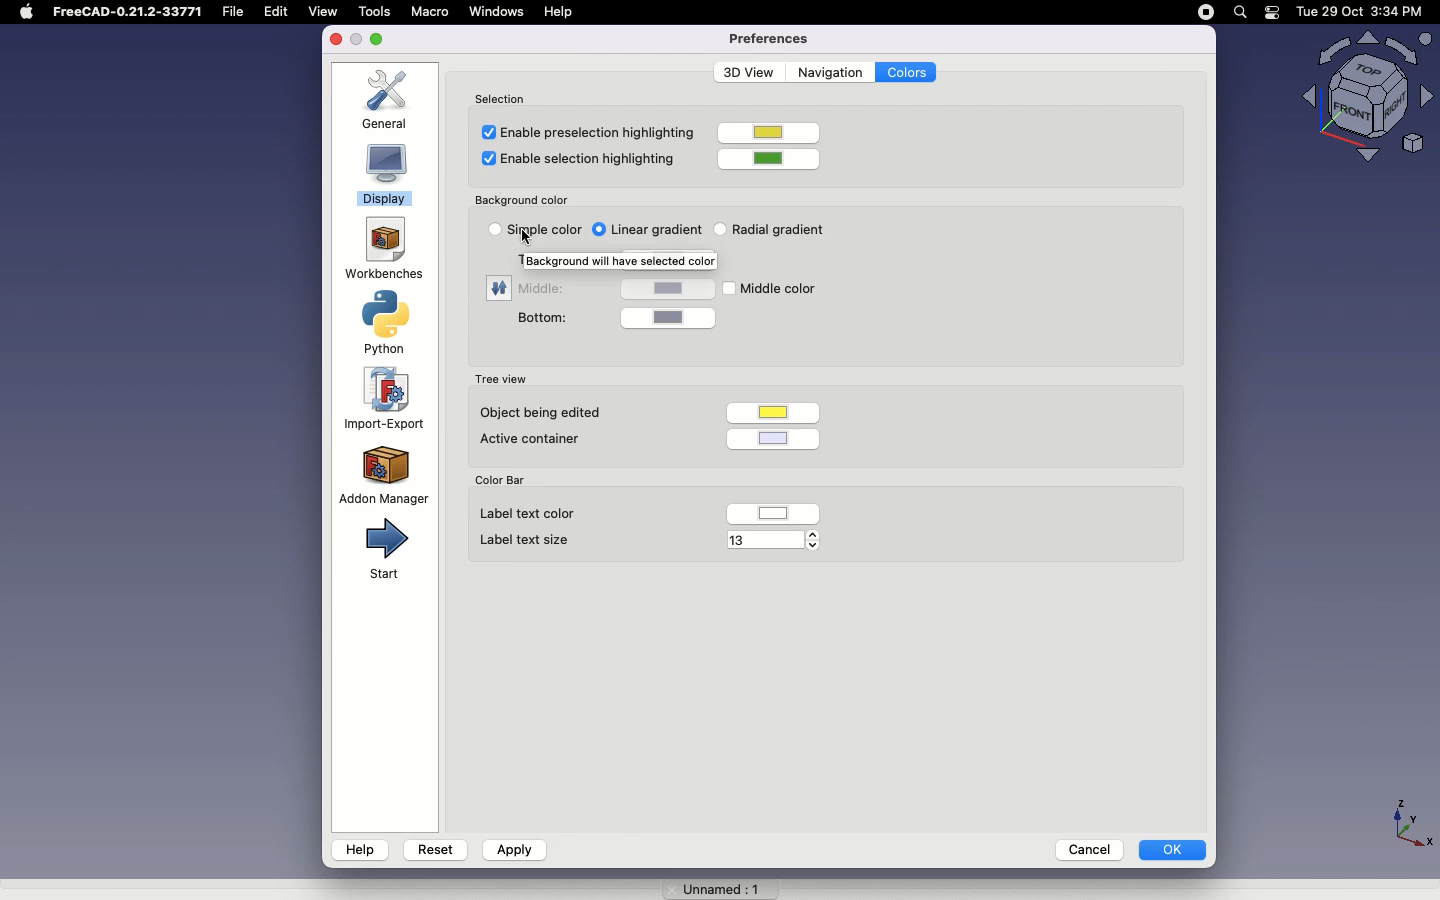  What do you see at coordinates (775, 437) in the screenshot?
I see `color` at bounding box center [775, 437].